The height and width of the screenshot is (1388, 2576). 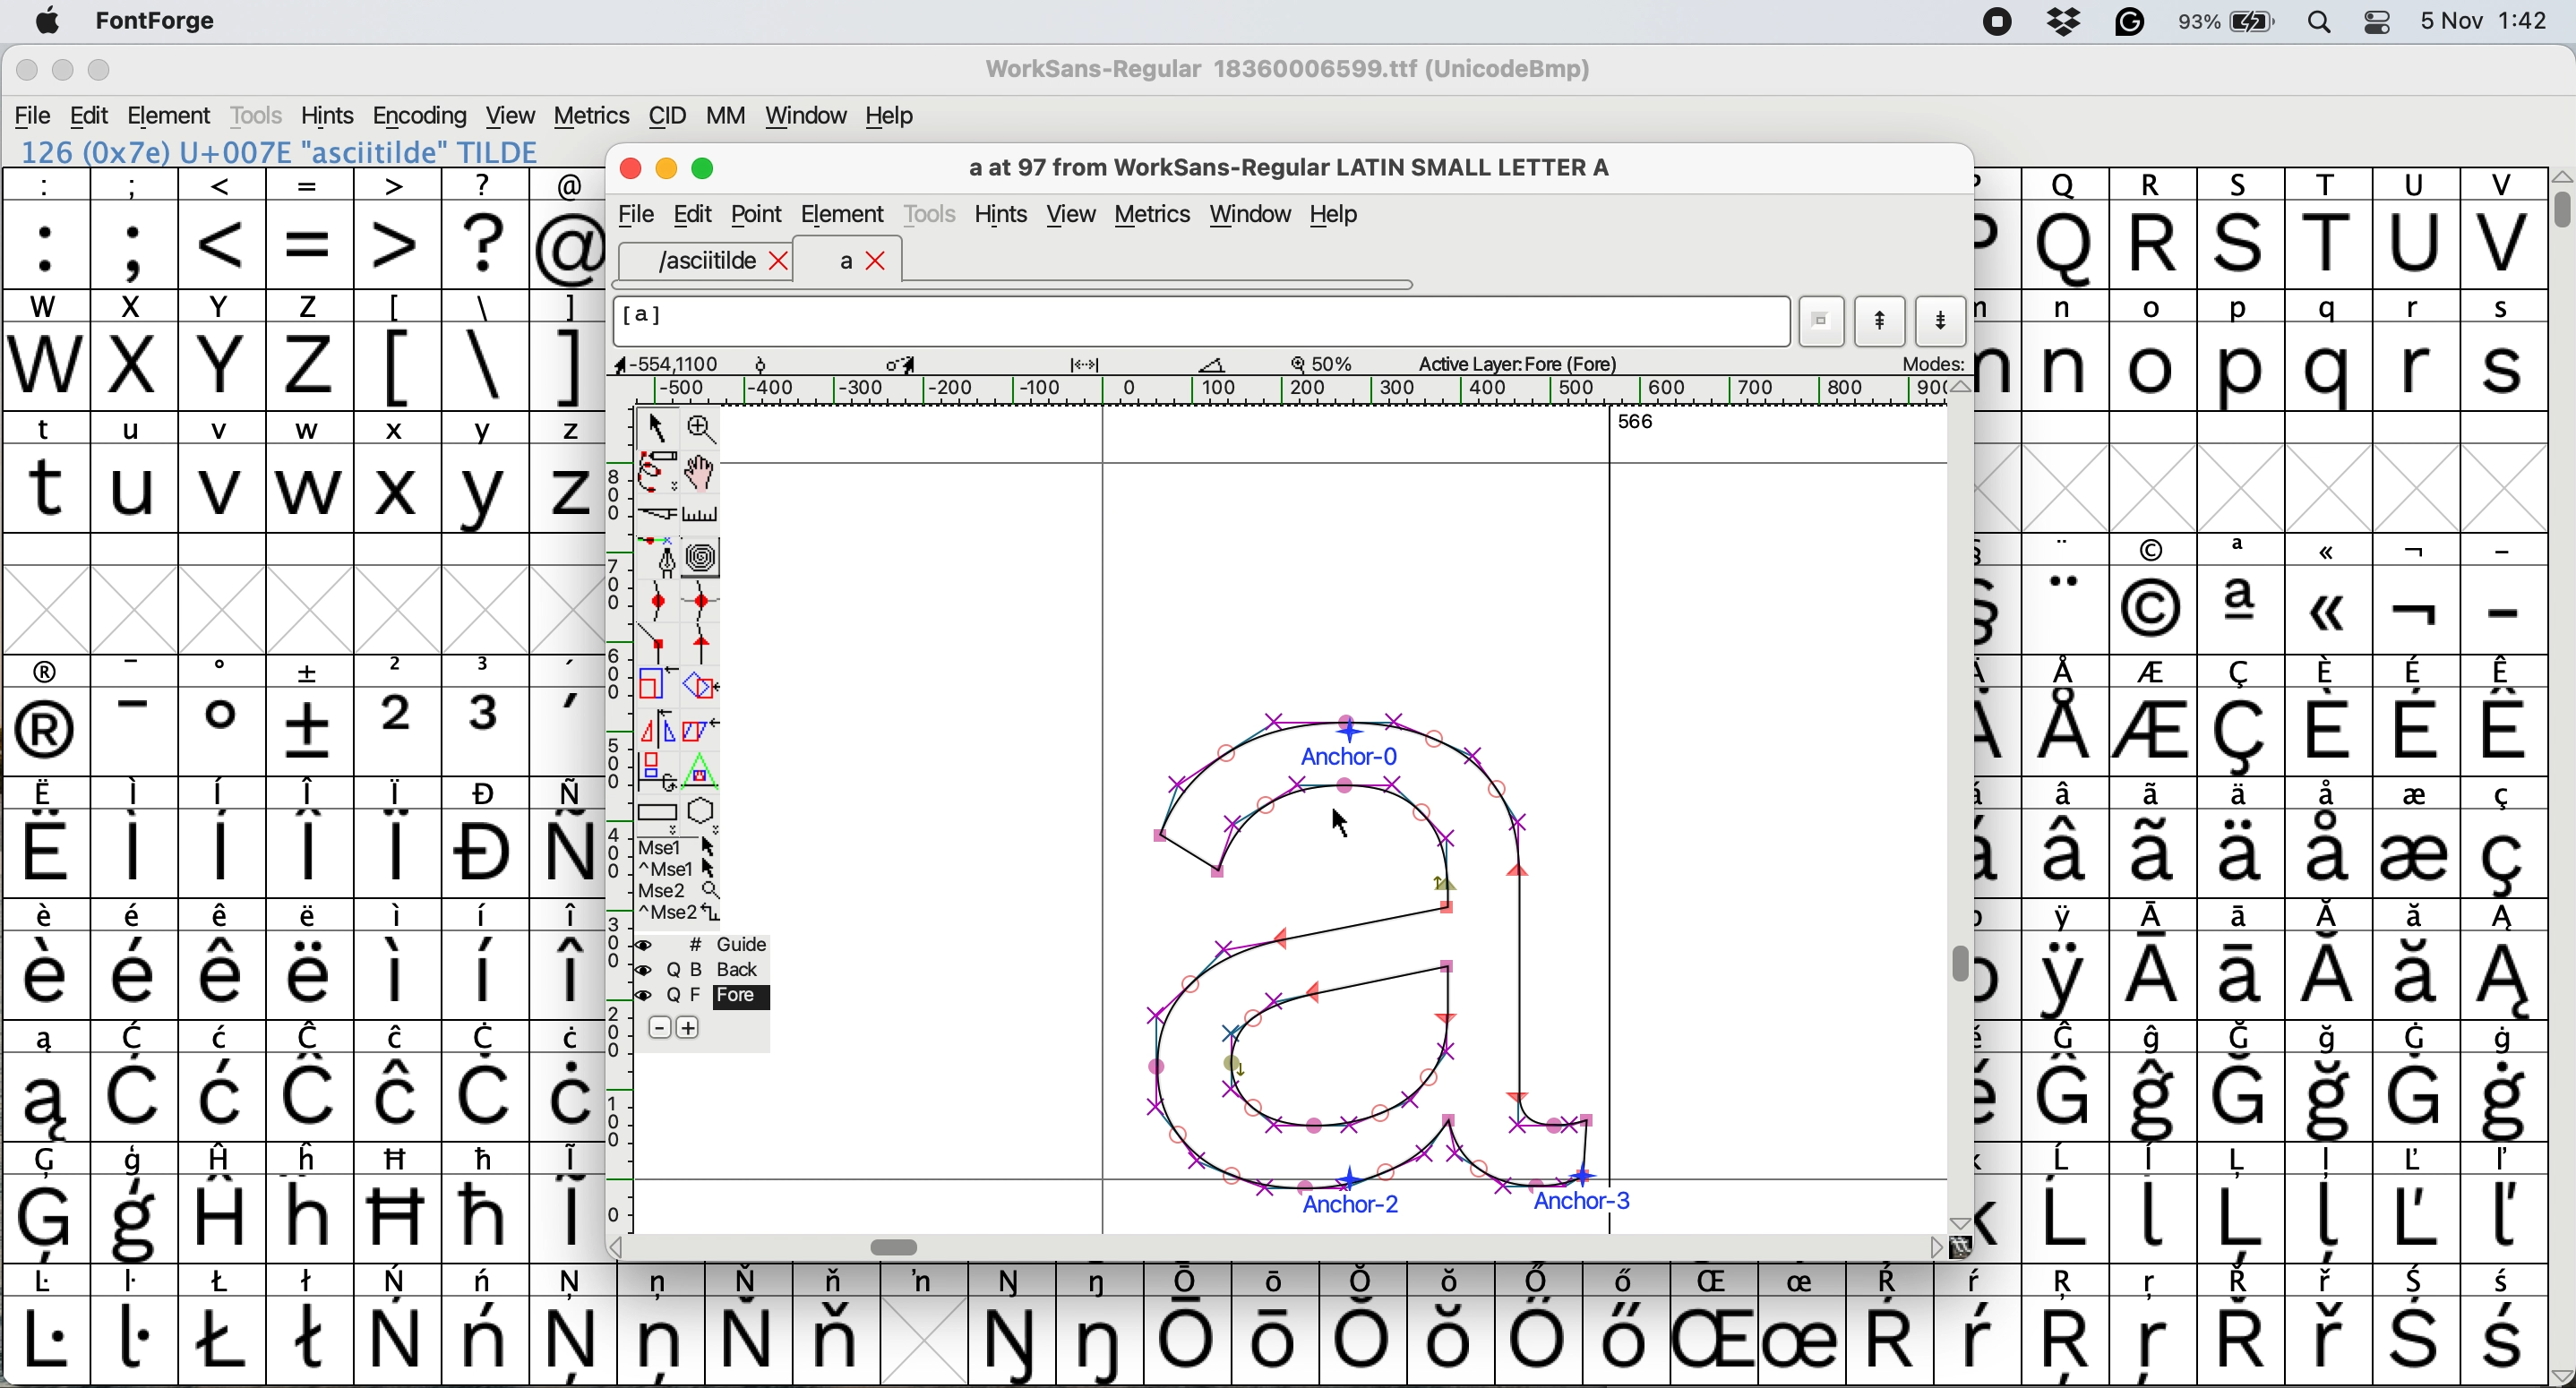 I want to click on symbol, so click(x=1281, y=1321).